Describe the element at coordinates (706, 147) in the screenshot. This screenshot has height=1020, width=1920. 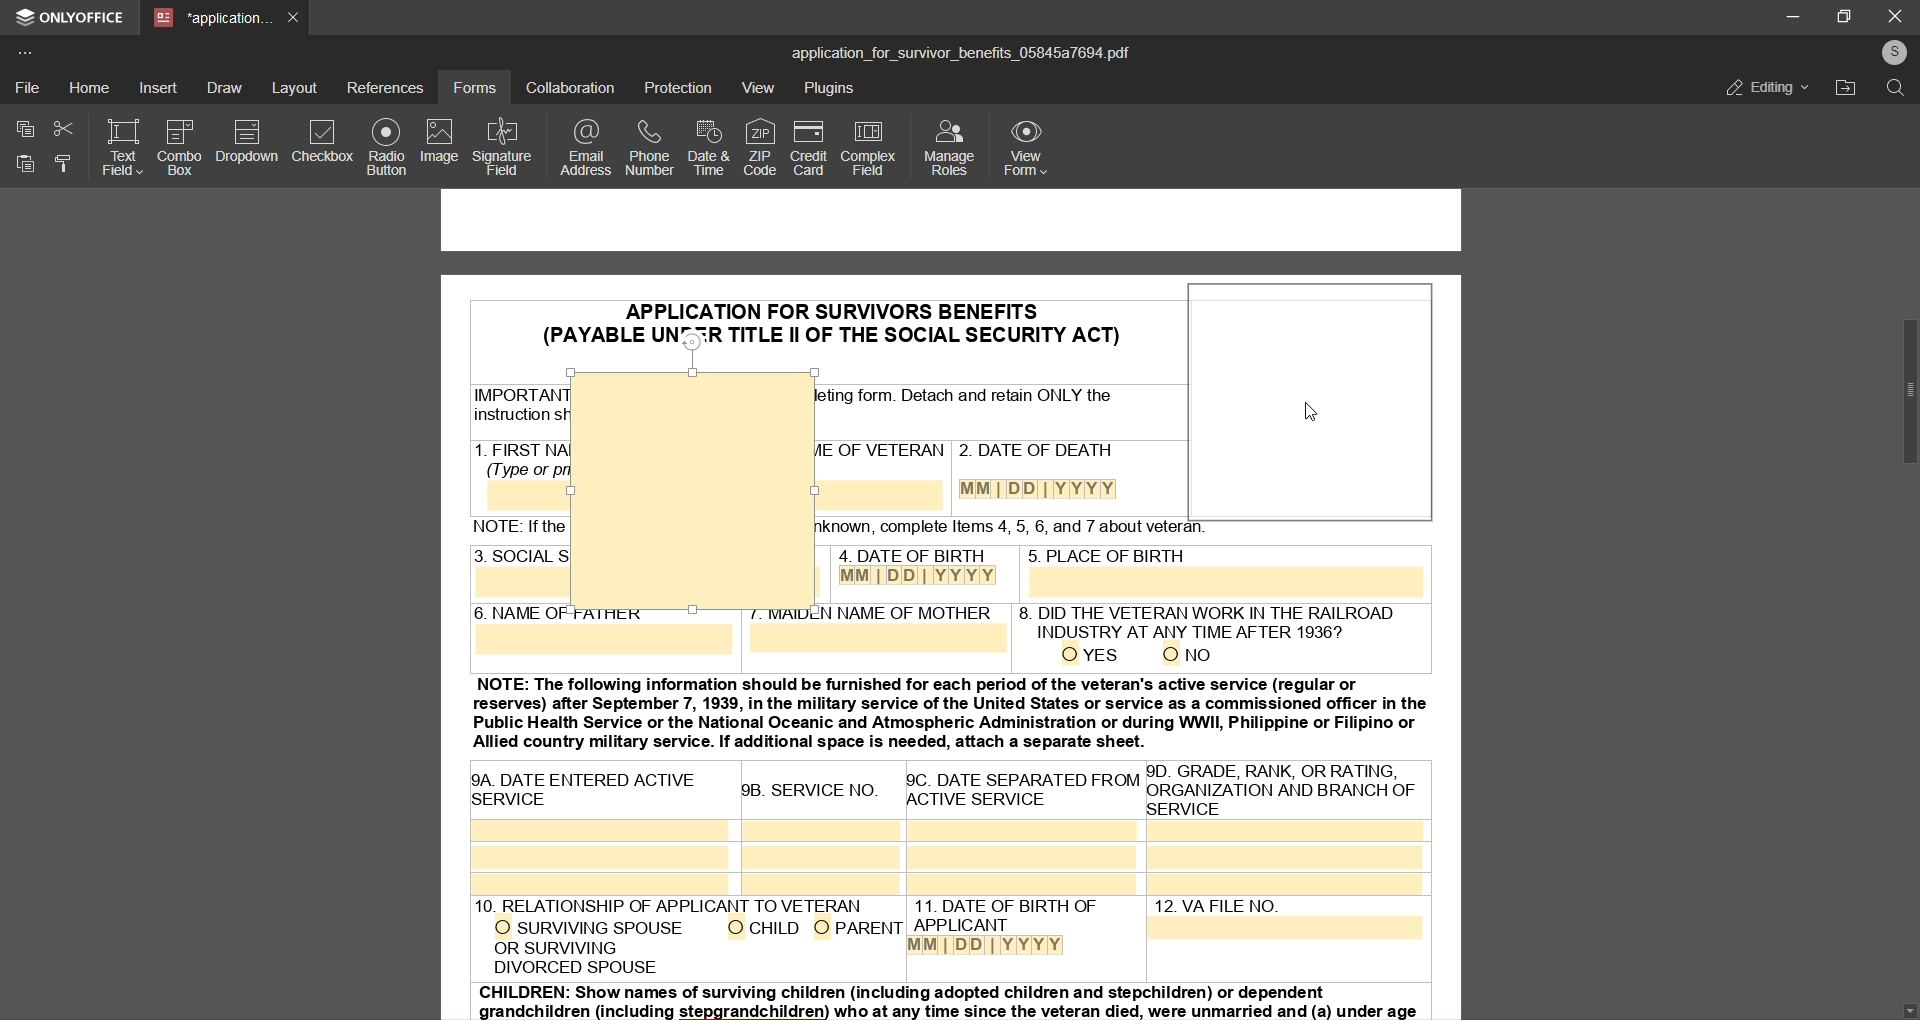
I see `date and time` at that location.